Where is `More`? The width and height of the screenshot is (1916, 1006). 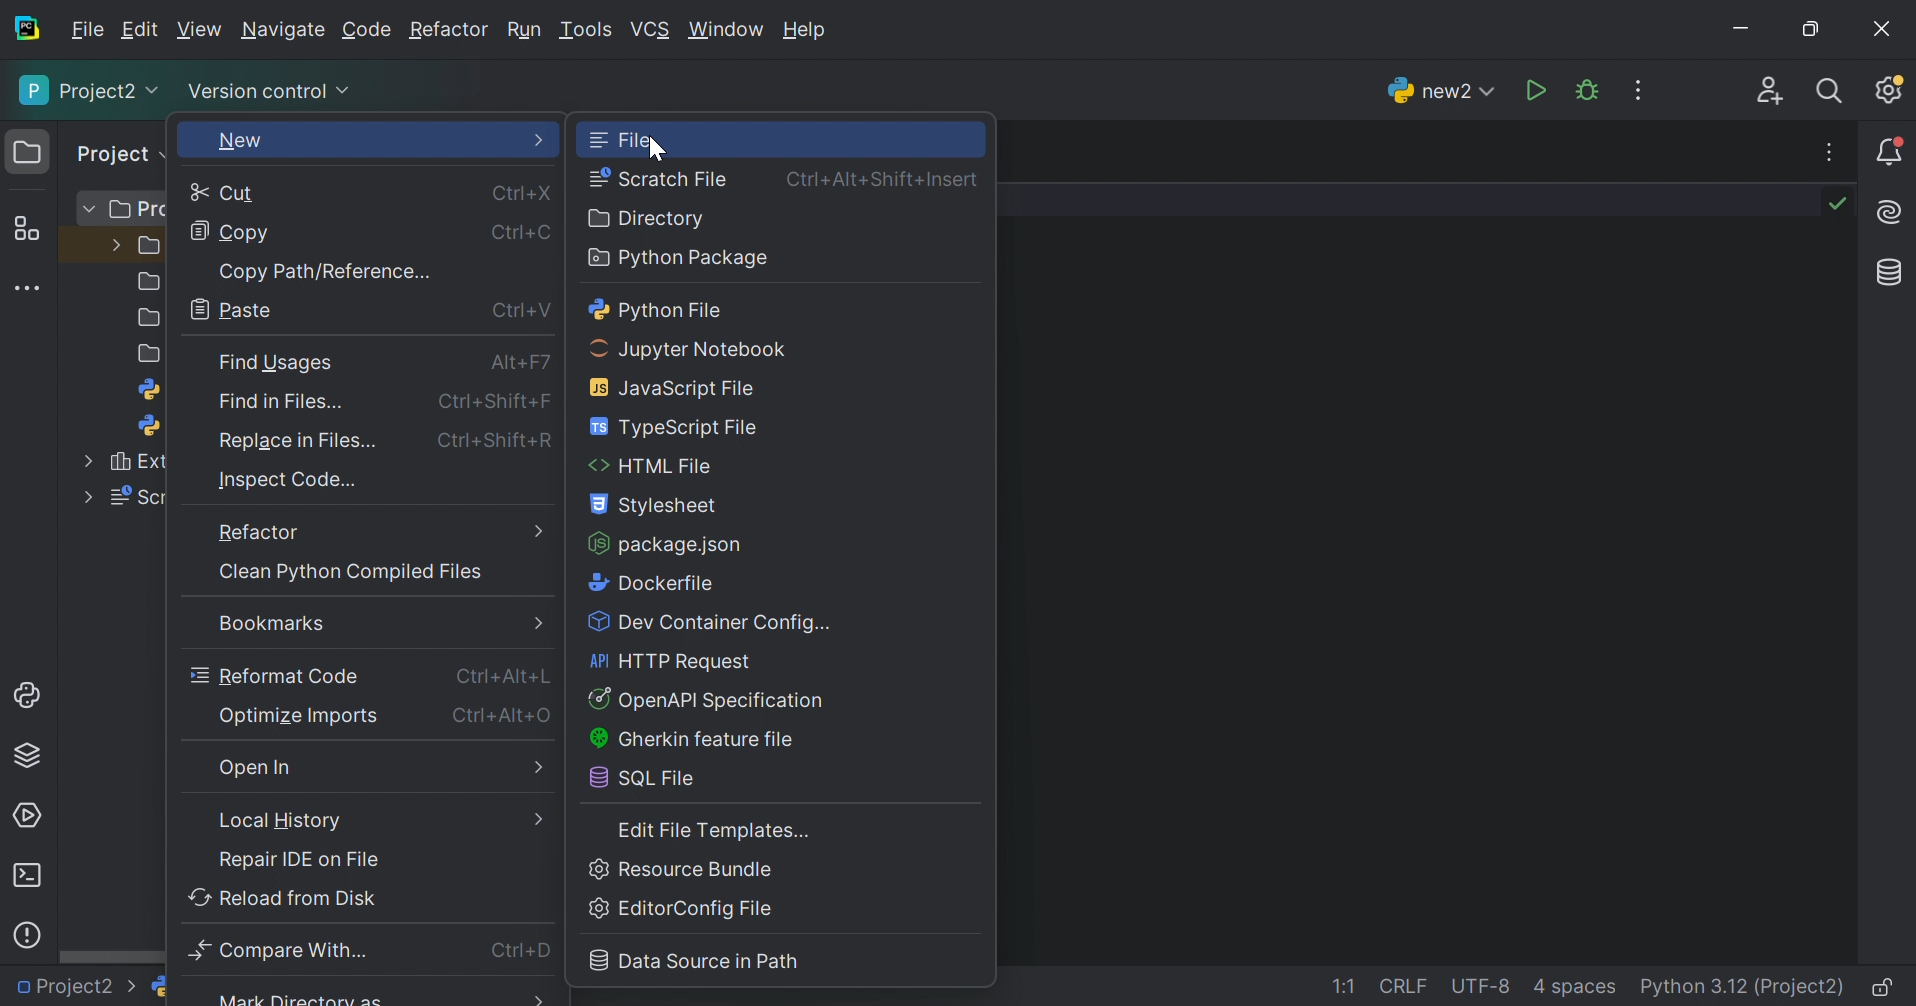
More is located at coordinates (531, 818).